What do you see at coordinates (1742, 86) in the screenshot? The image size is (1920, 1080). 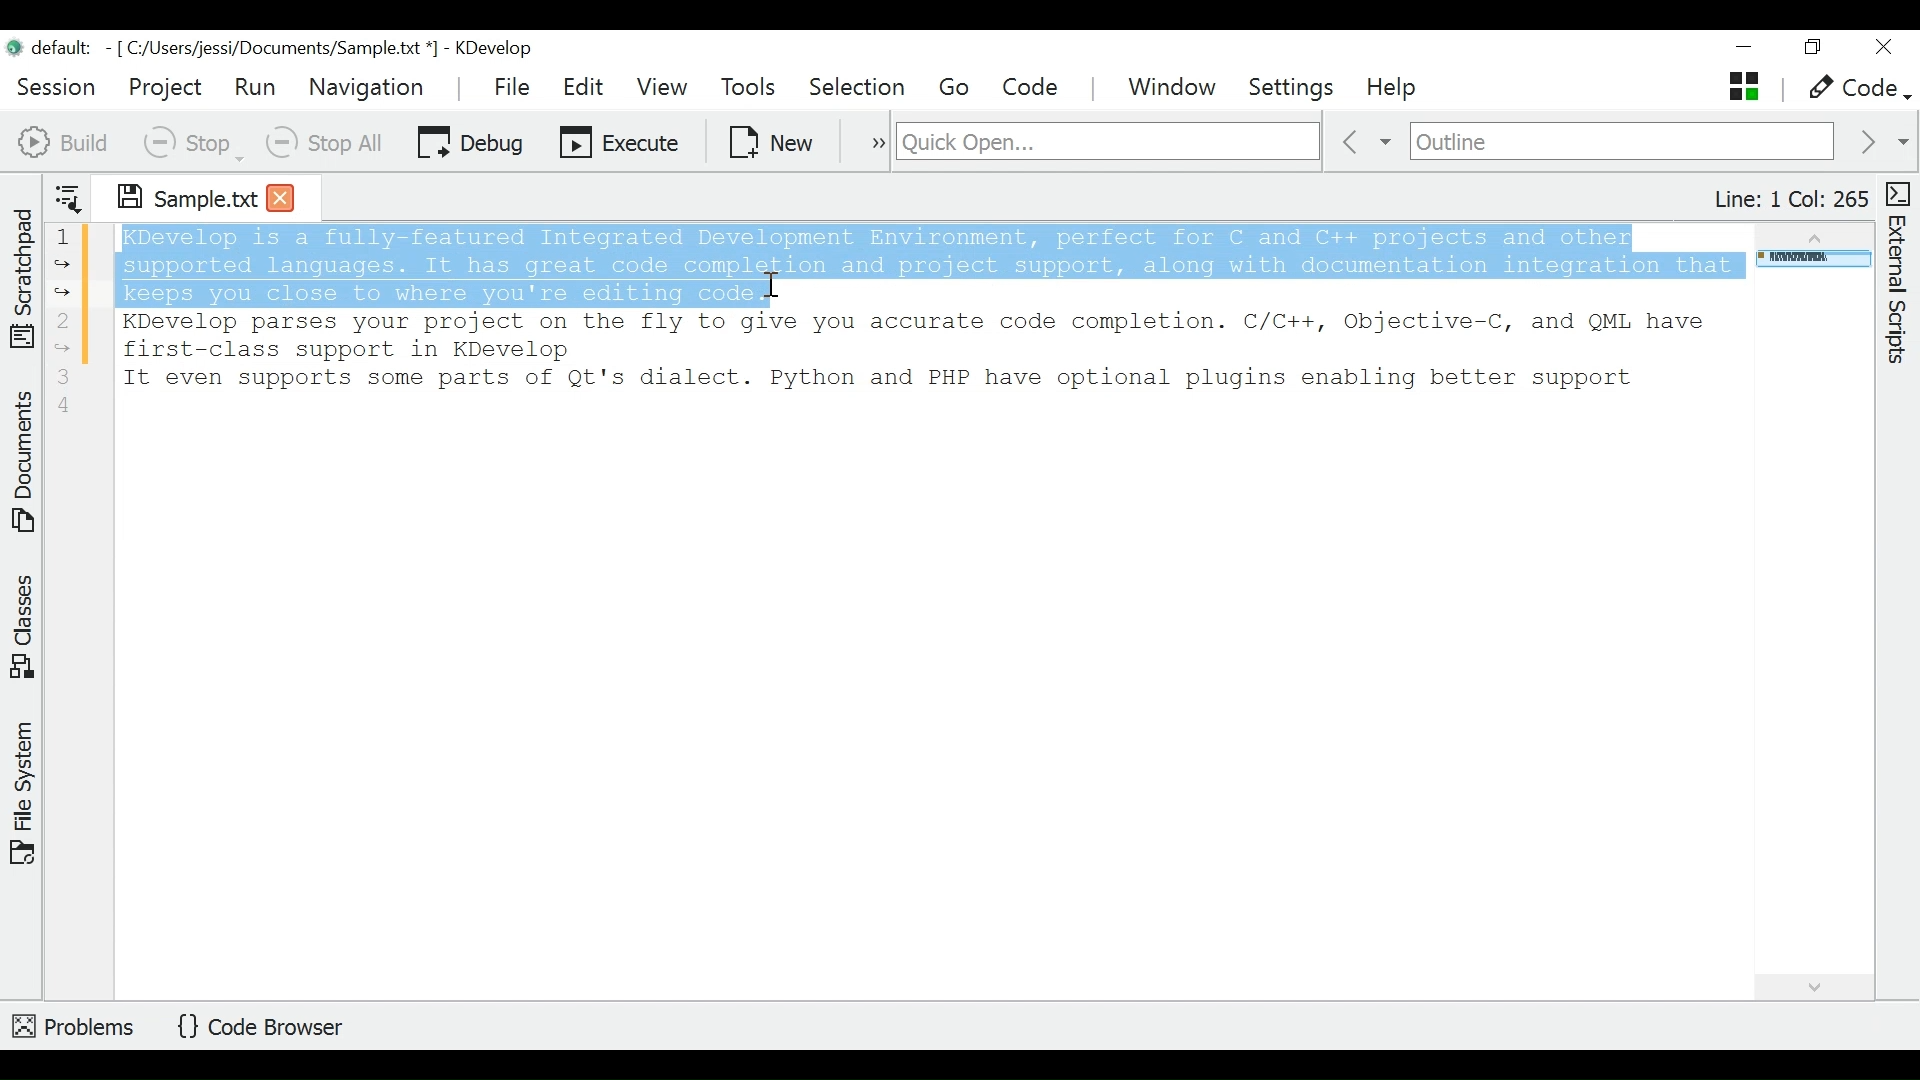 I see `Stack (Opens and activates the documet)` at bounding box center [1742, 86].